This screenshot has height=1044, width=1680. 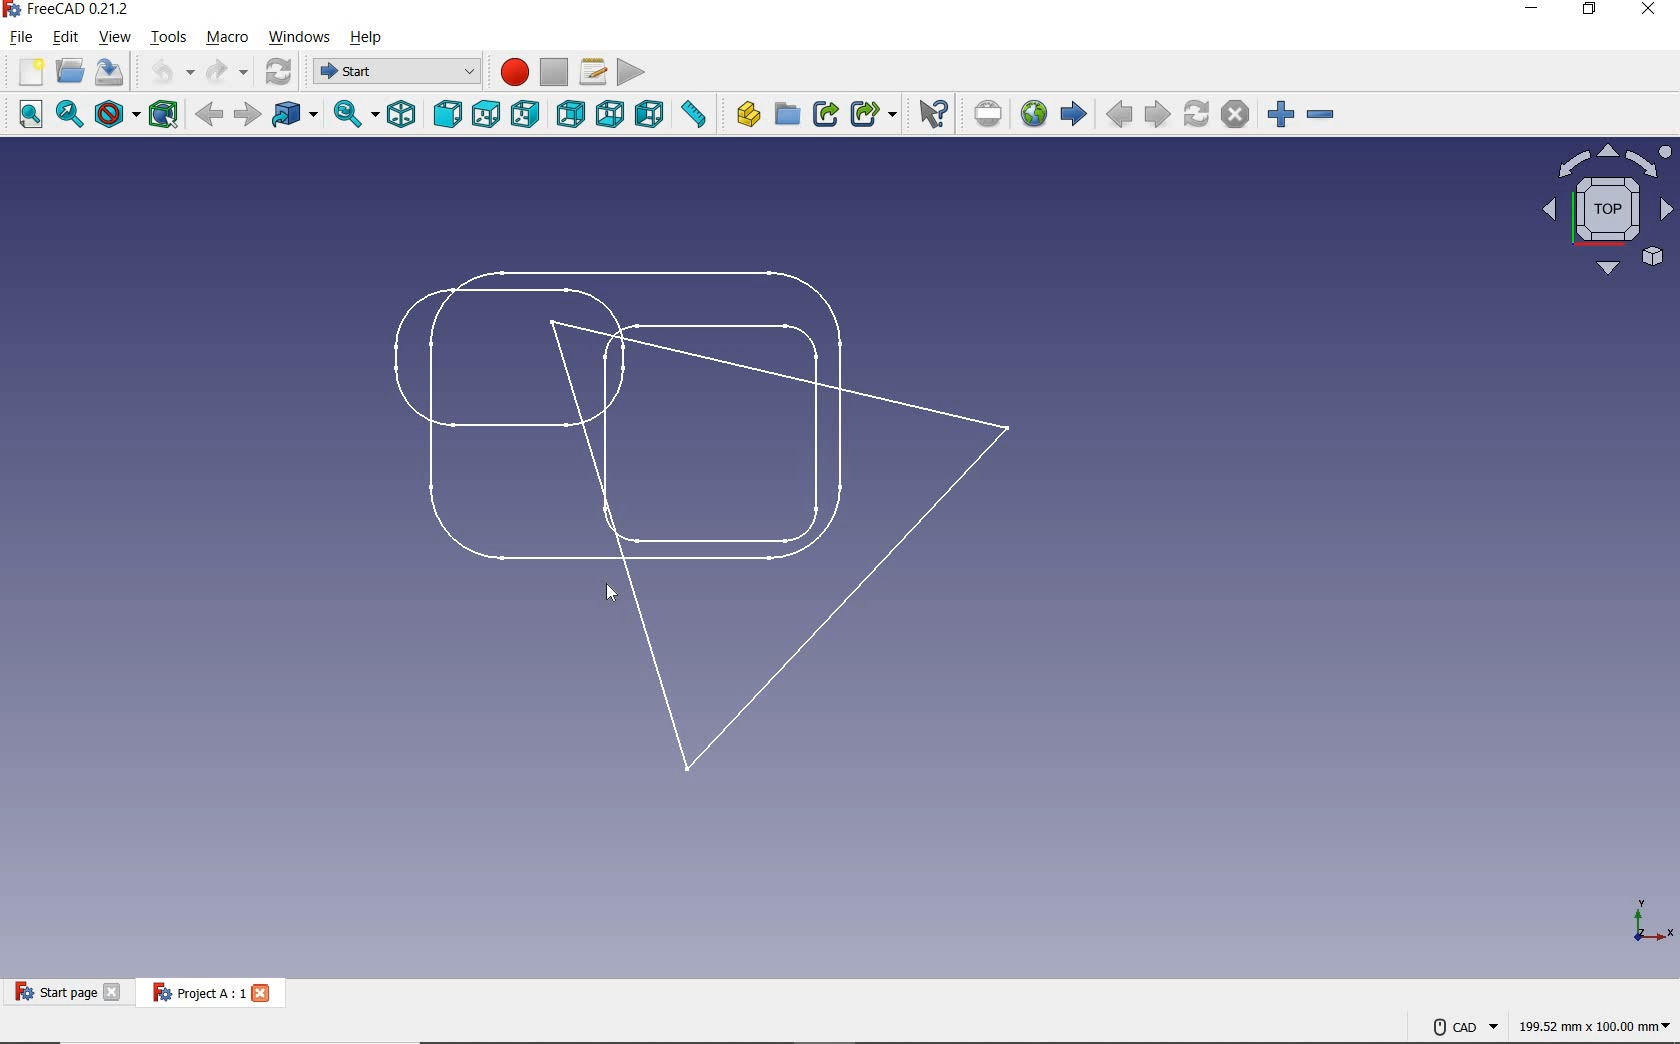 I want to click on SAVE, so click(x=112, y=71).